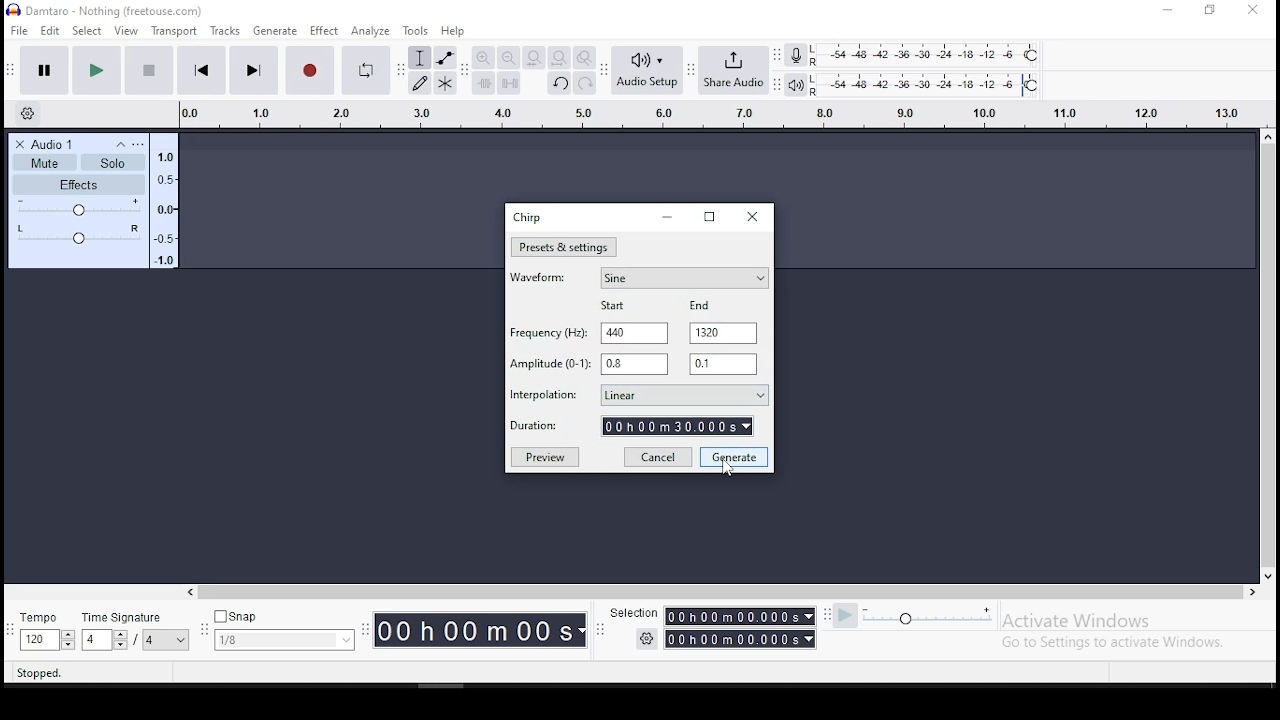  Describe the element at coordinates (642, 638) in the screenshot. I see `settings` at that location.